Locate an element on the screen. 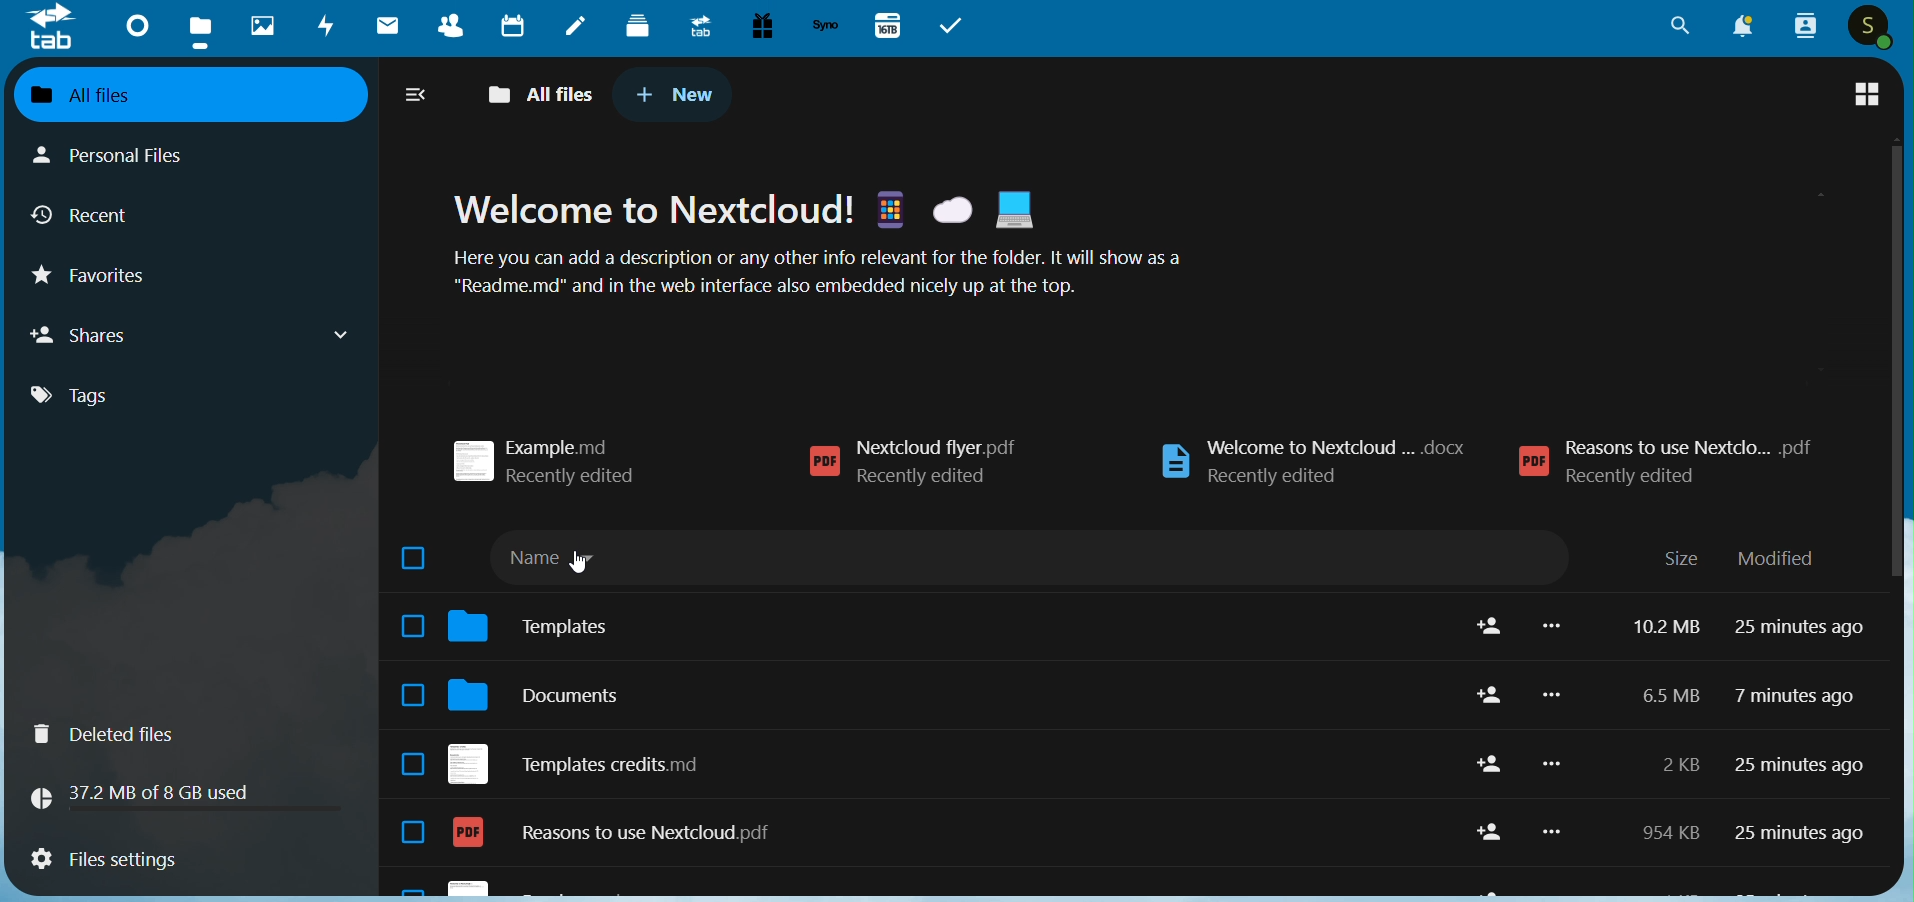 The width and height of the screenshot is (1914, 902). Cursor is located at coordinates (575, 563).